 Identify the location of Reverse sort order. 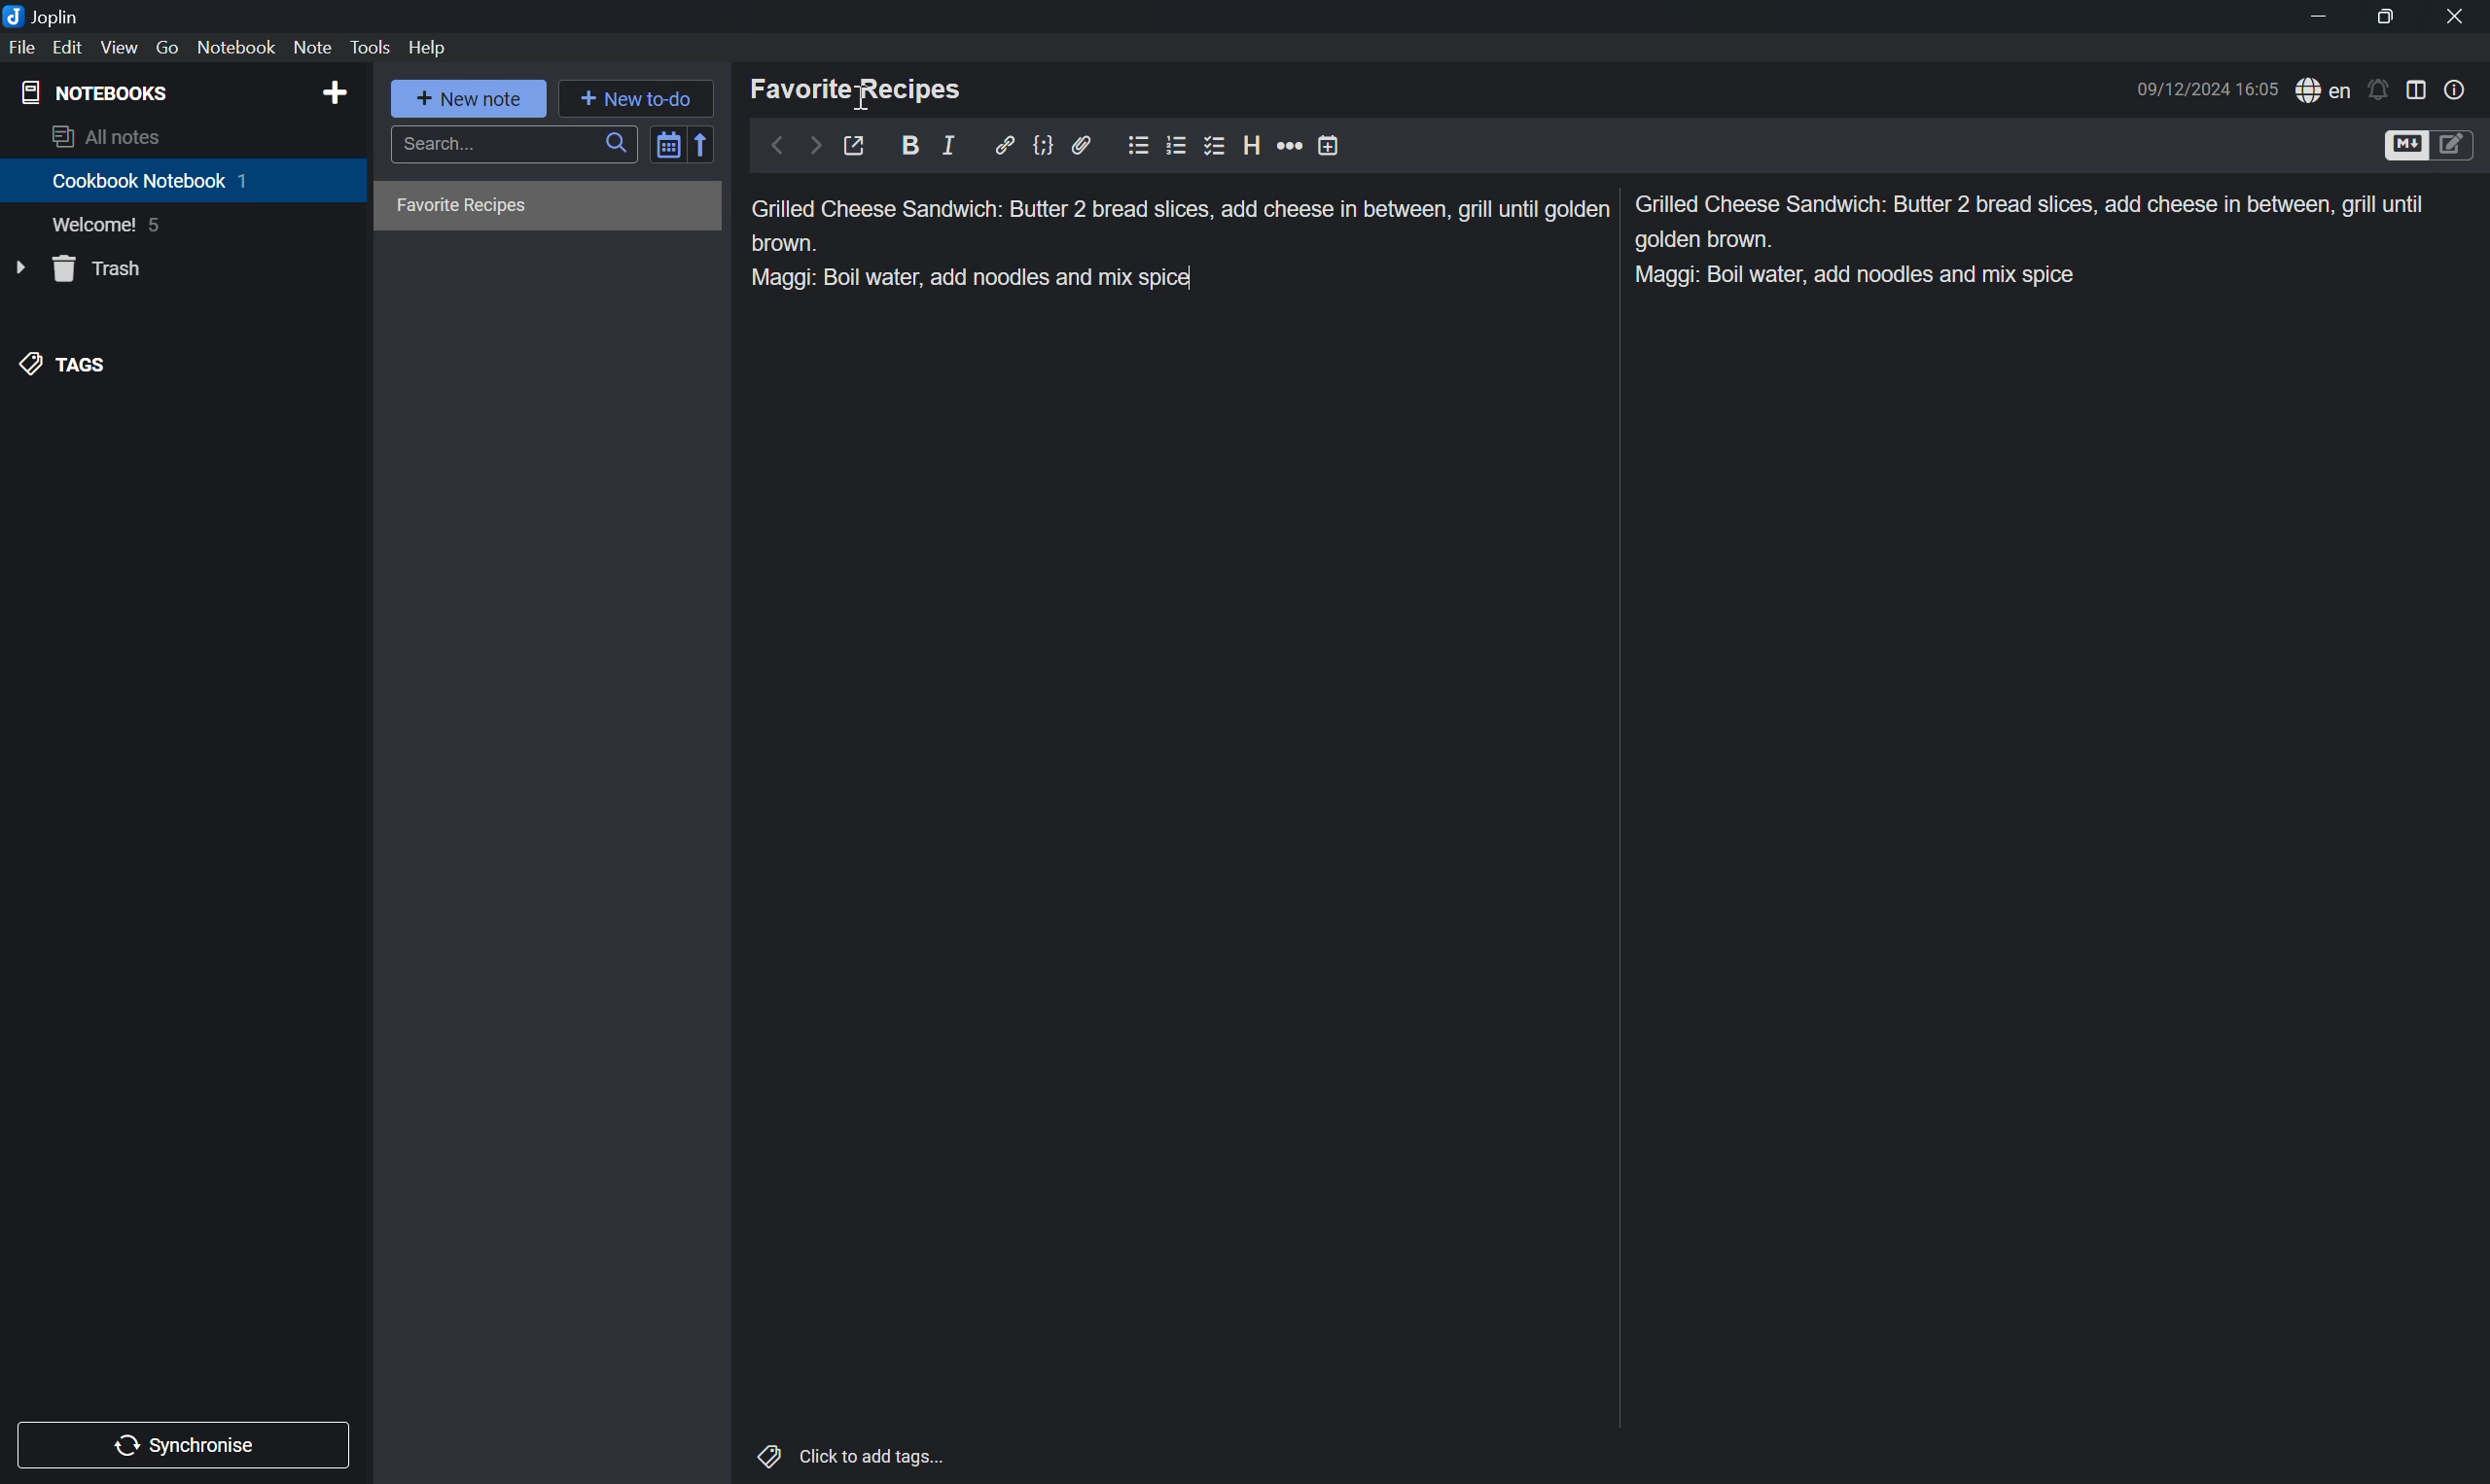
(701, 145).